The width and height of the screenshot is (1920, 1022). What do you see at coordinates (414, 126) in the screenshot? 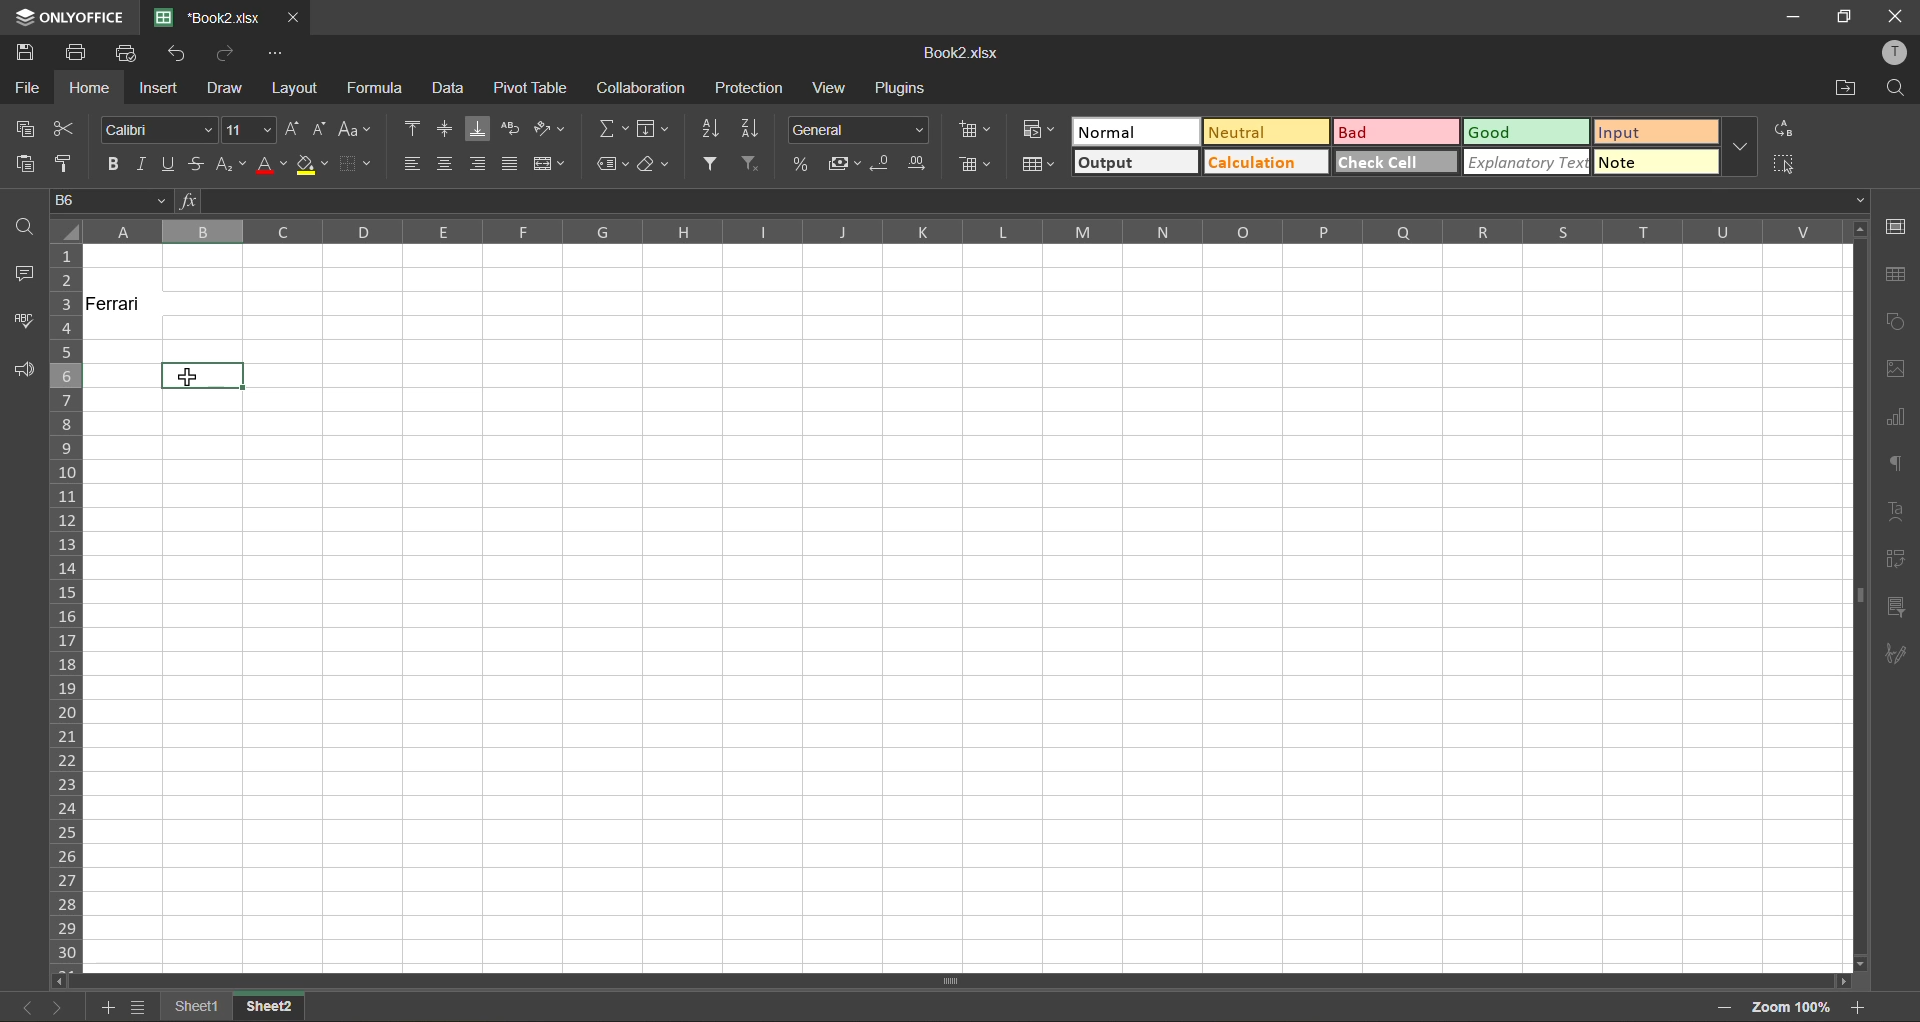
I see `align top` at bounding box center [414, 126].